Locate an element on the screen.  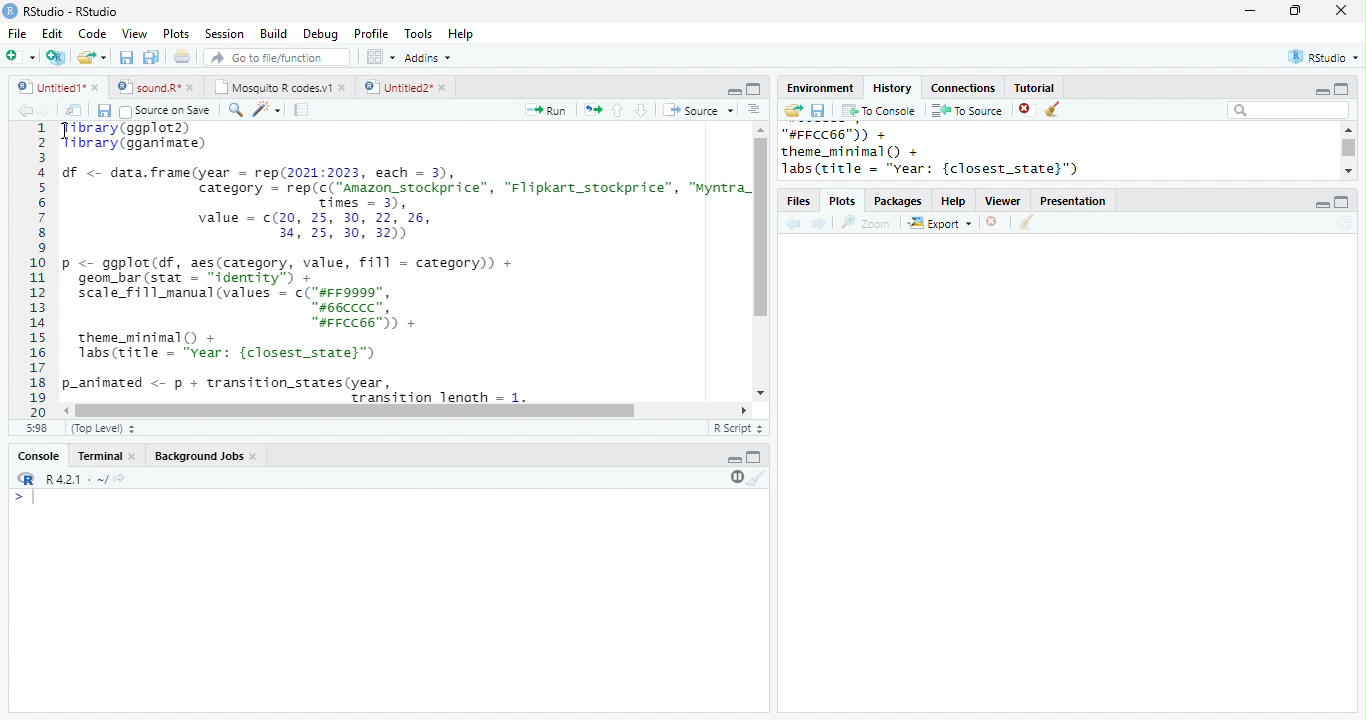
maximize is located at coordinates (1342, 88).